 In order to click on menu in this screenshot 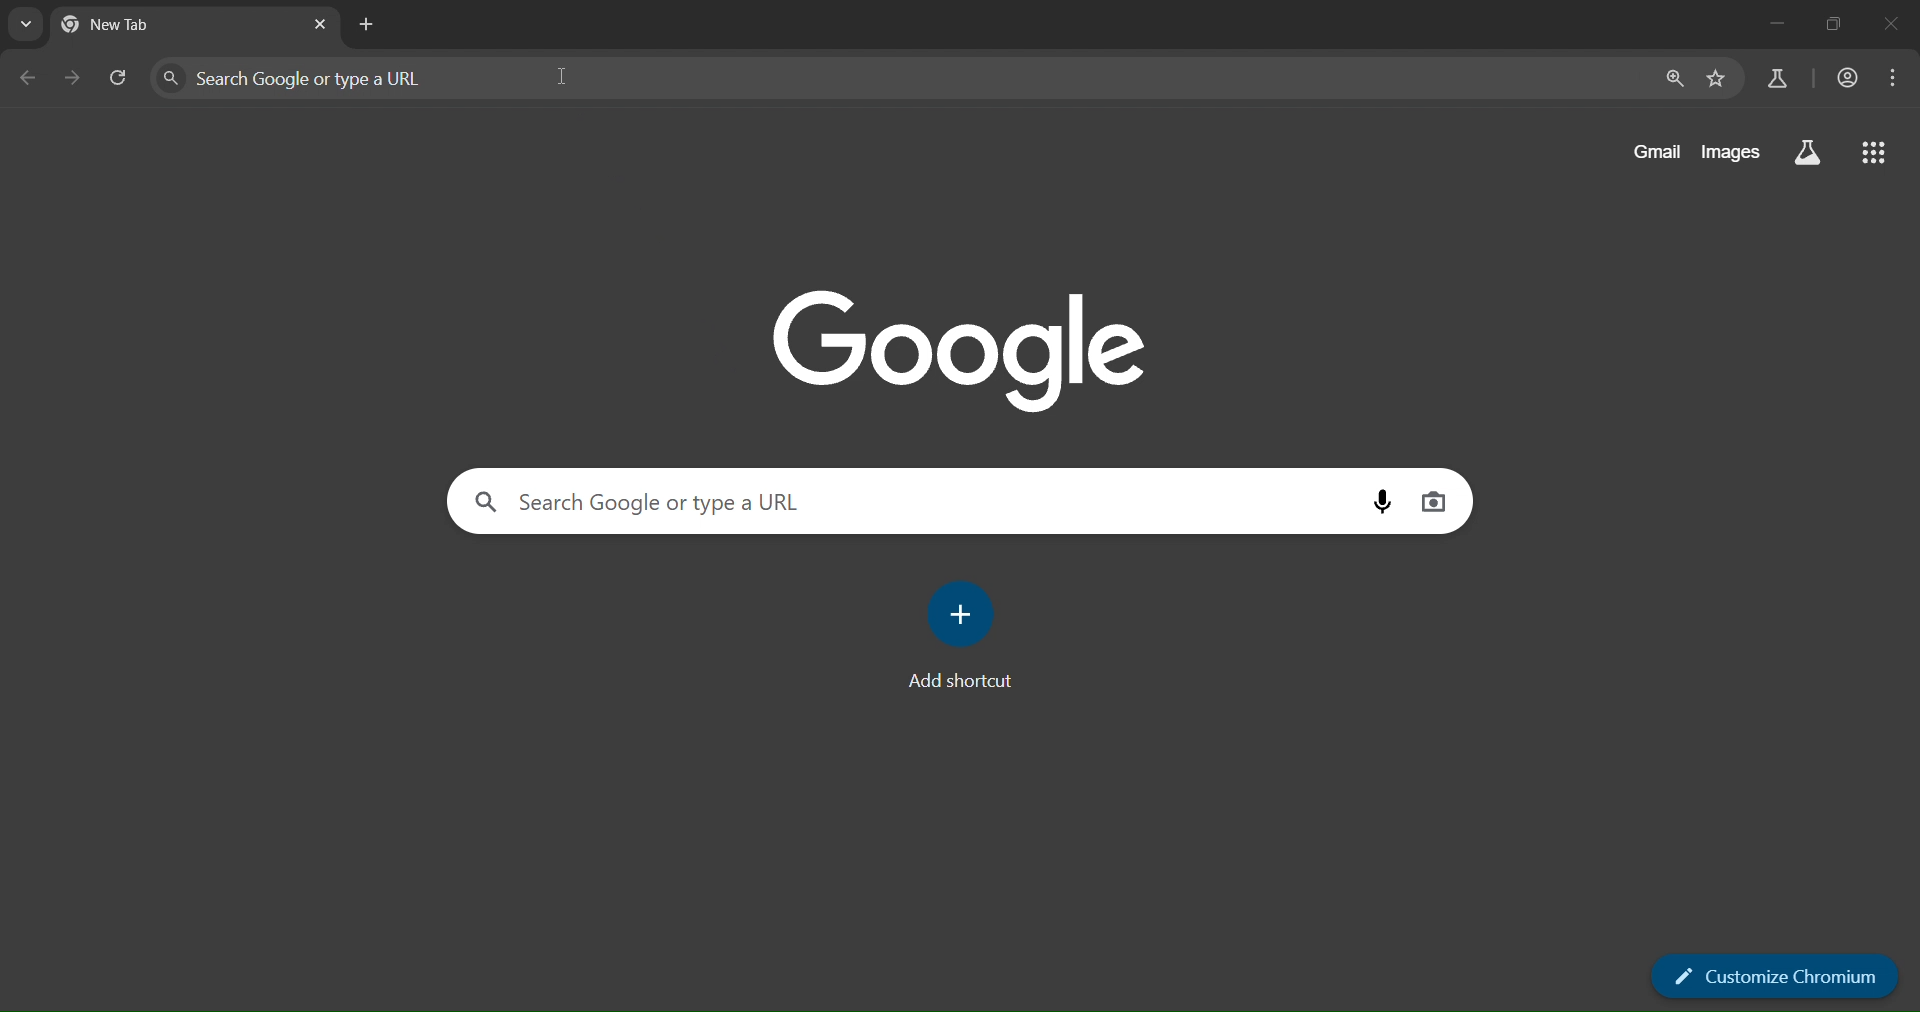, I will do `click(1897, 77)`.